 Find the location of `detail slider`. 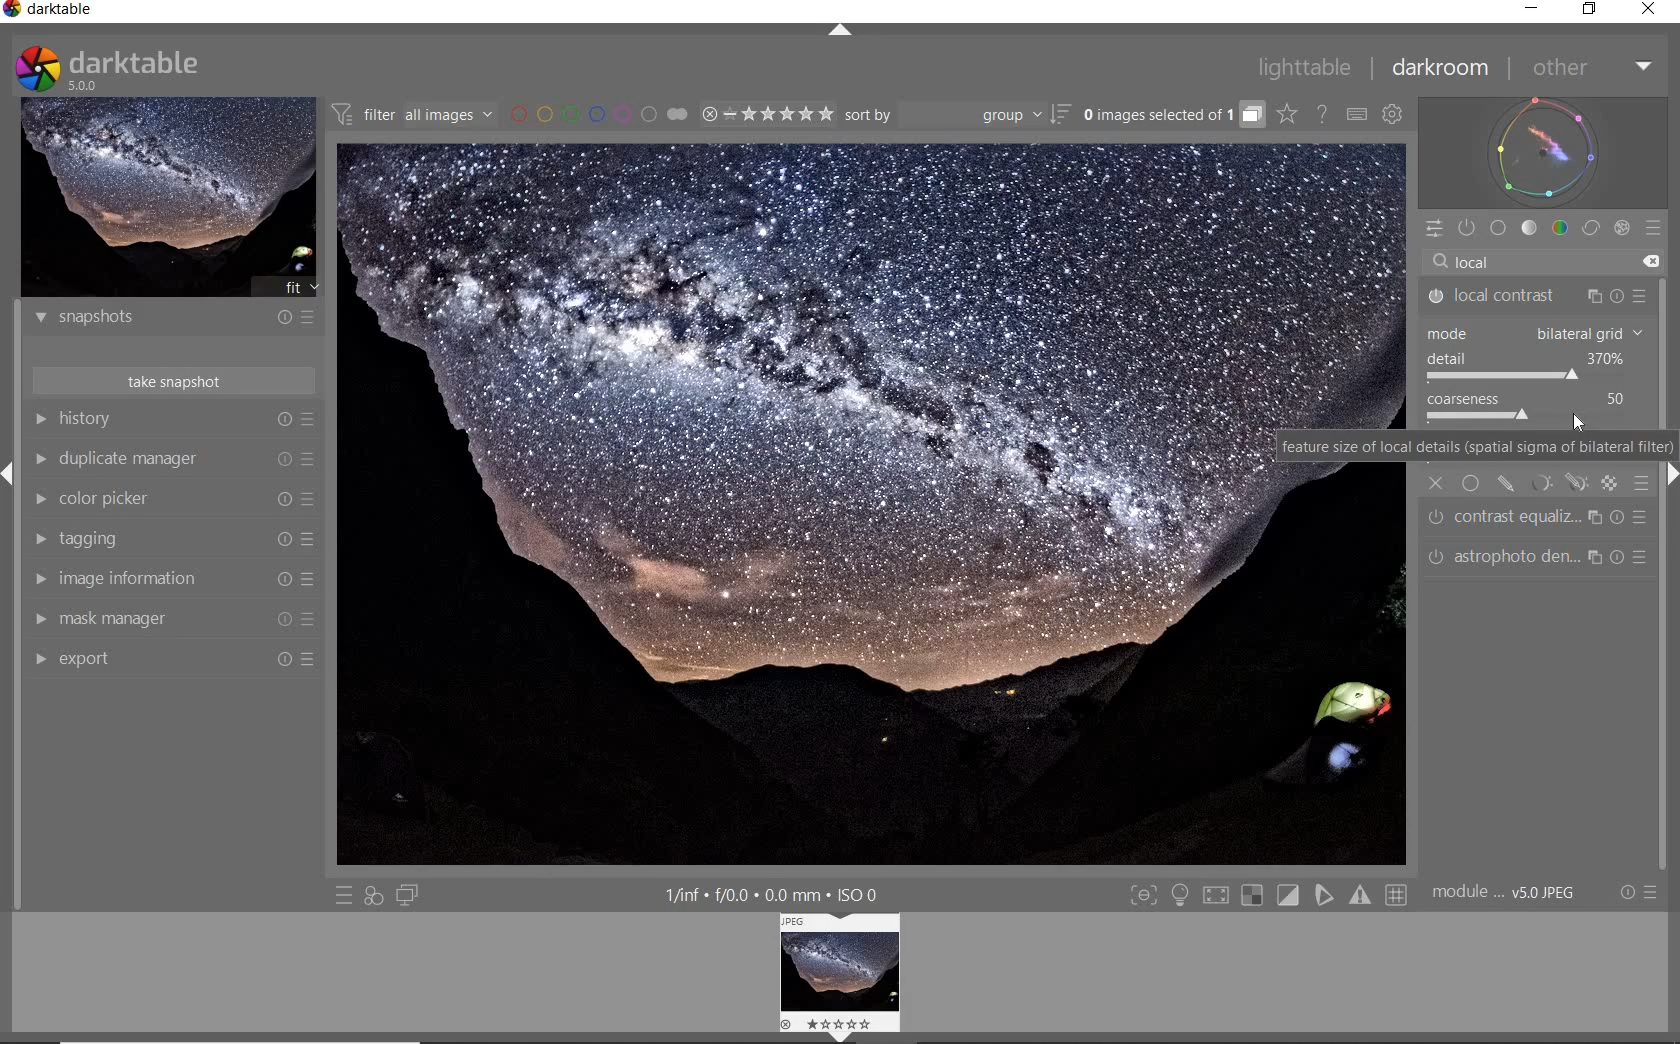

detail slider is located at coordinates (1503, 377).